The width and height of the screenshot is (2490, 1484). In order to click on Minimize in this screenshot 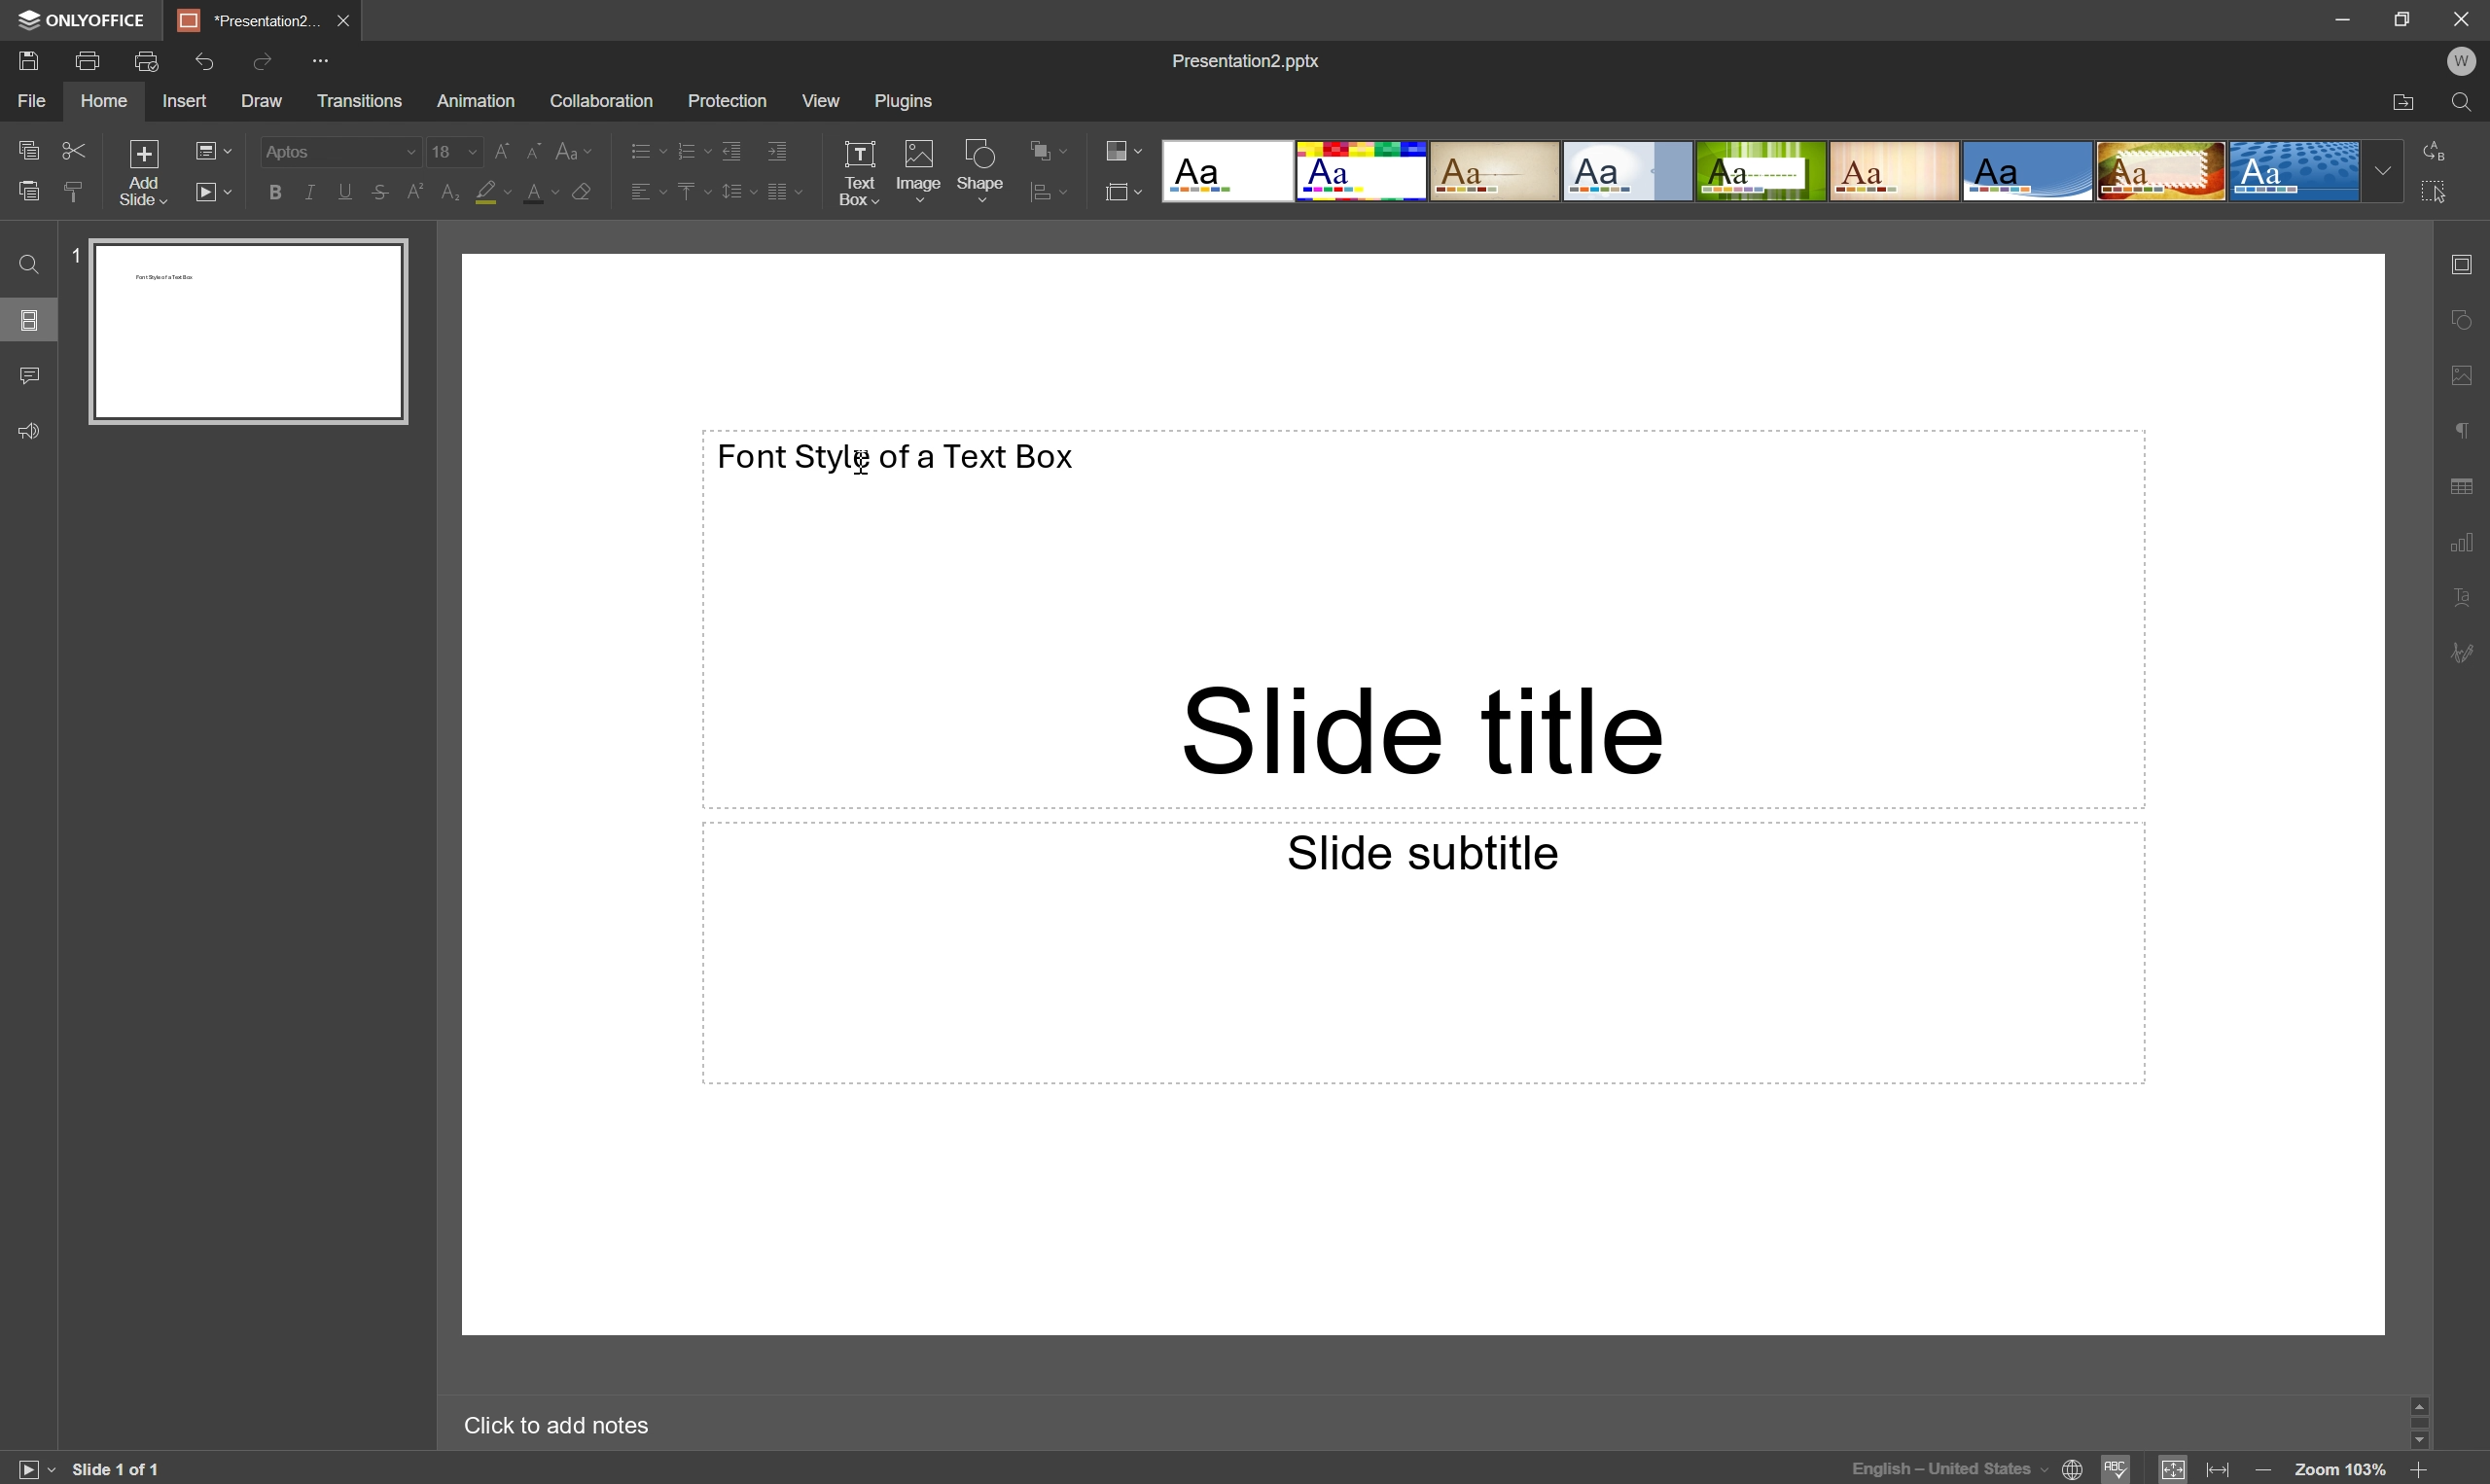, I will do `click(2344, 14)`.